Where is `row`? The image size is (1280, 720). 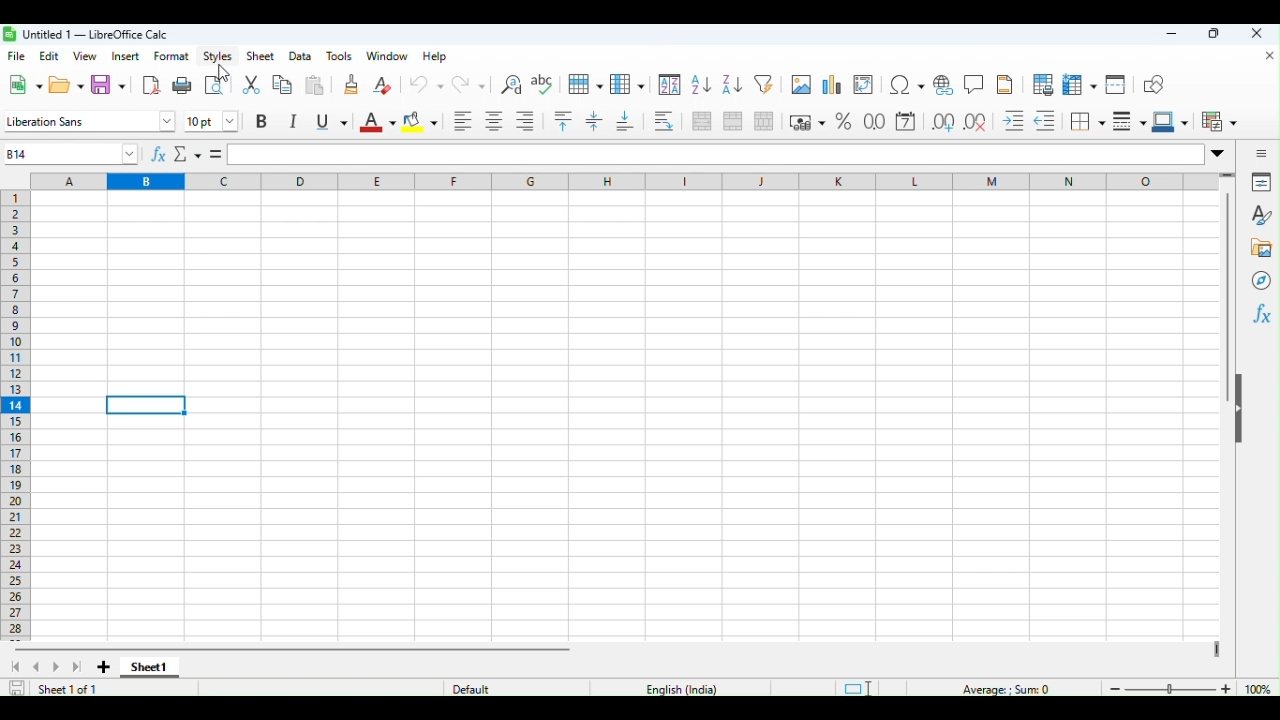 row is located at coordinates (582, 84).